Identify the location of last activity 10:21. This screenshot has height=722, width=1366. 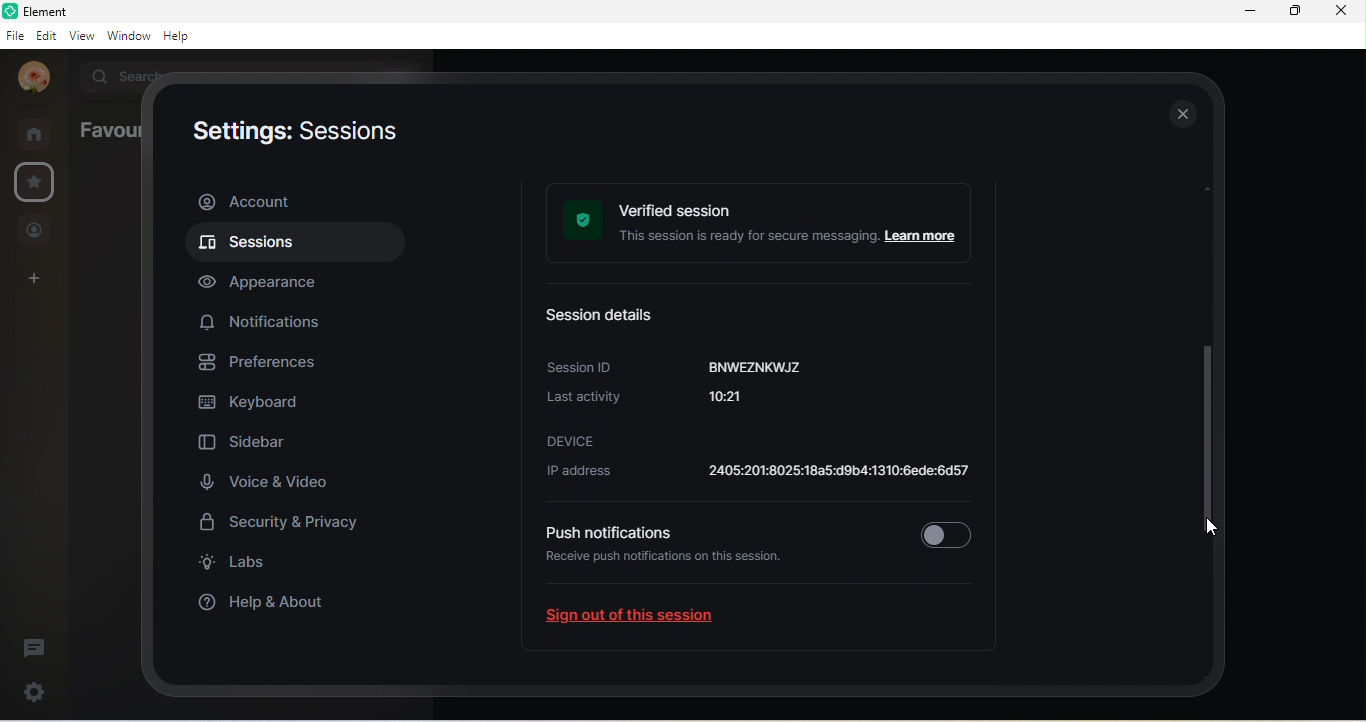
(666, 403).